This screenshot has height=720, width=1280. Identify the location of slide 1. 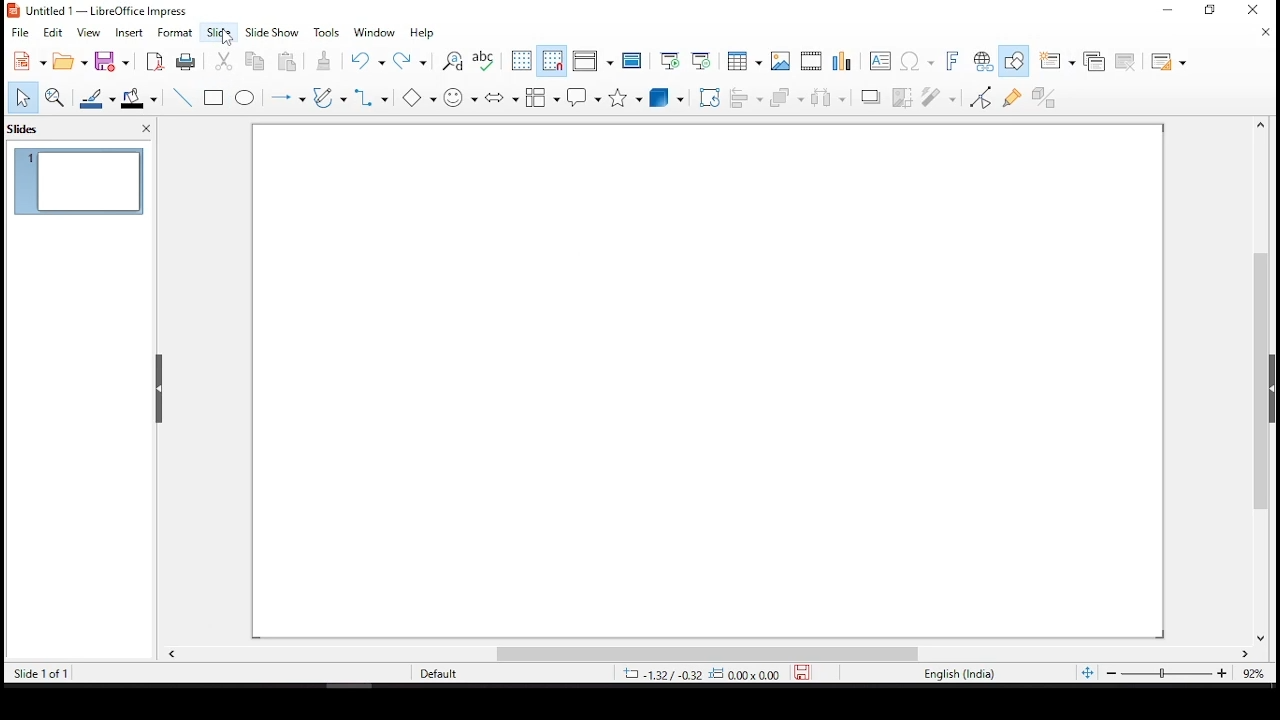
(79, 181).